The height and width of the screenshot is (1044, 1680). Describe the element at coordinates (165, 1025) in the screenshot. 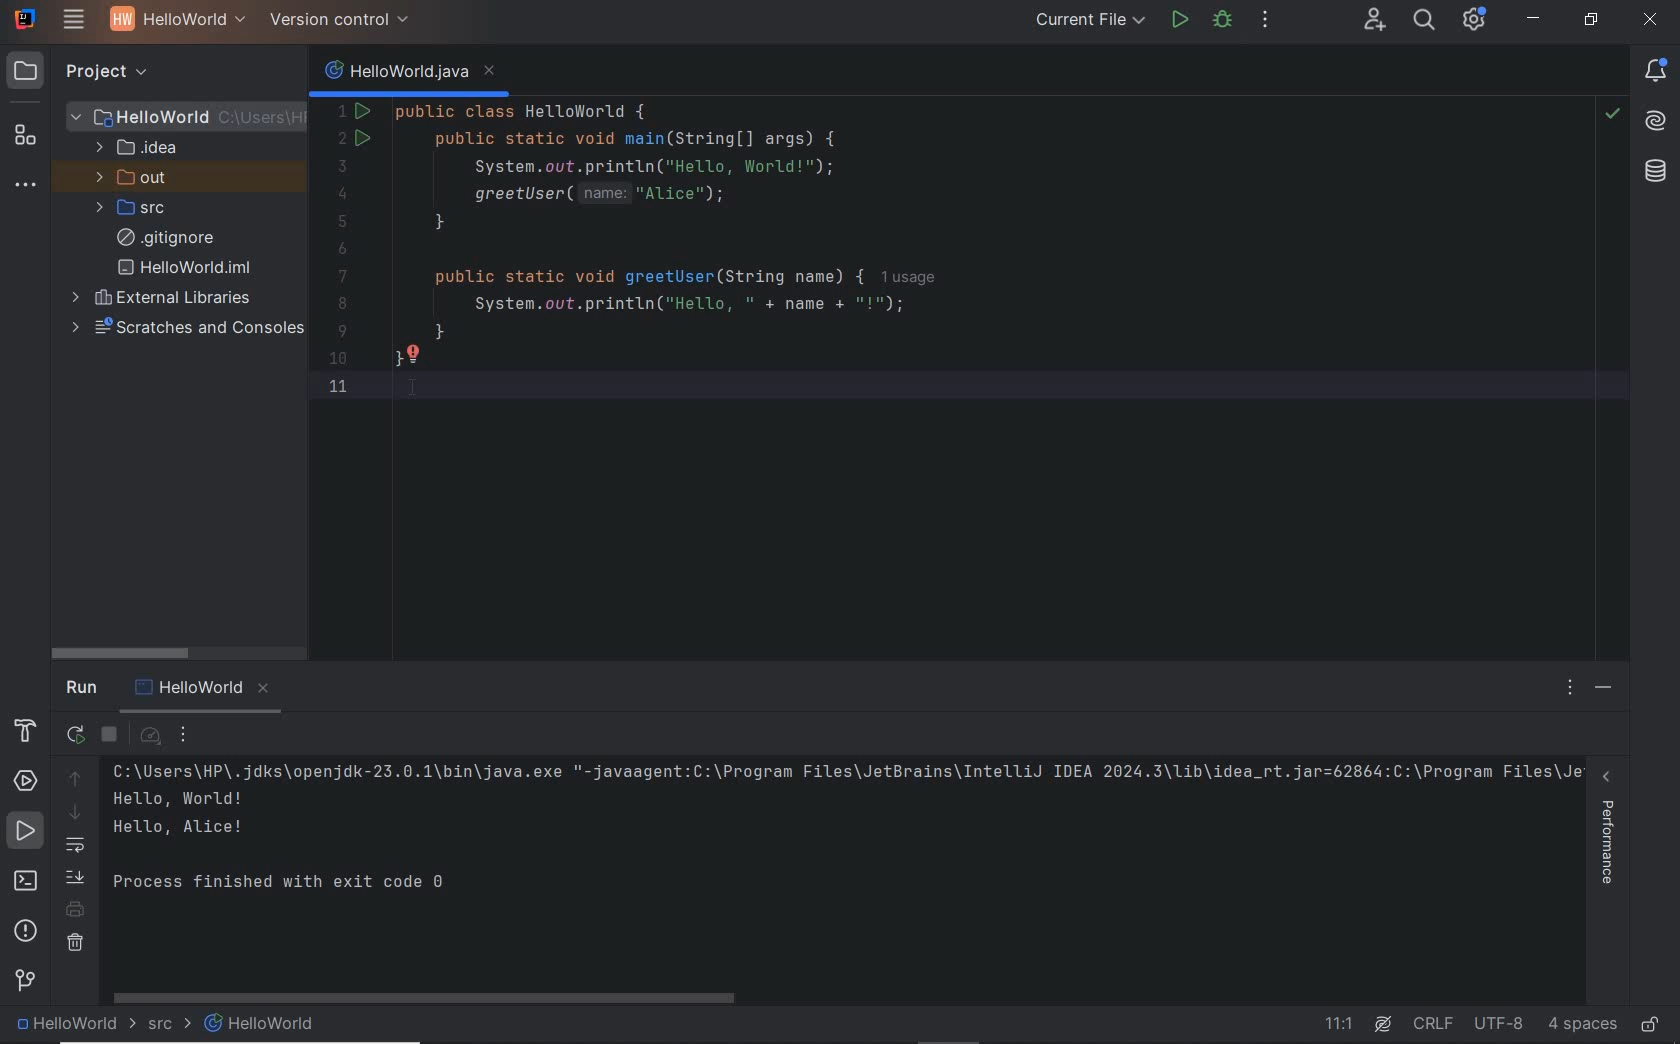

I see `src` at that location.